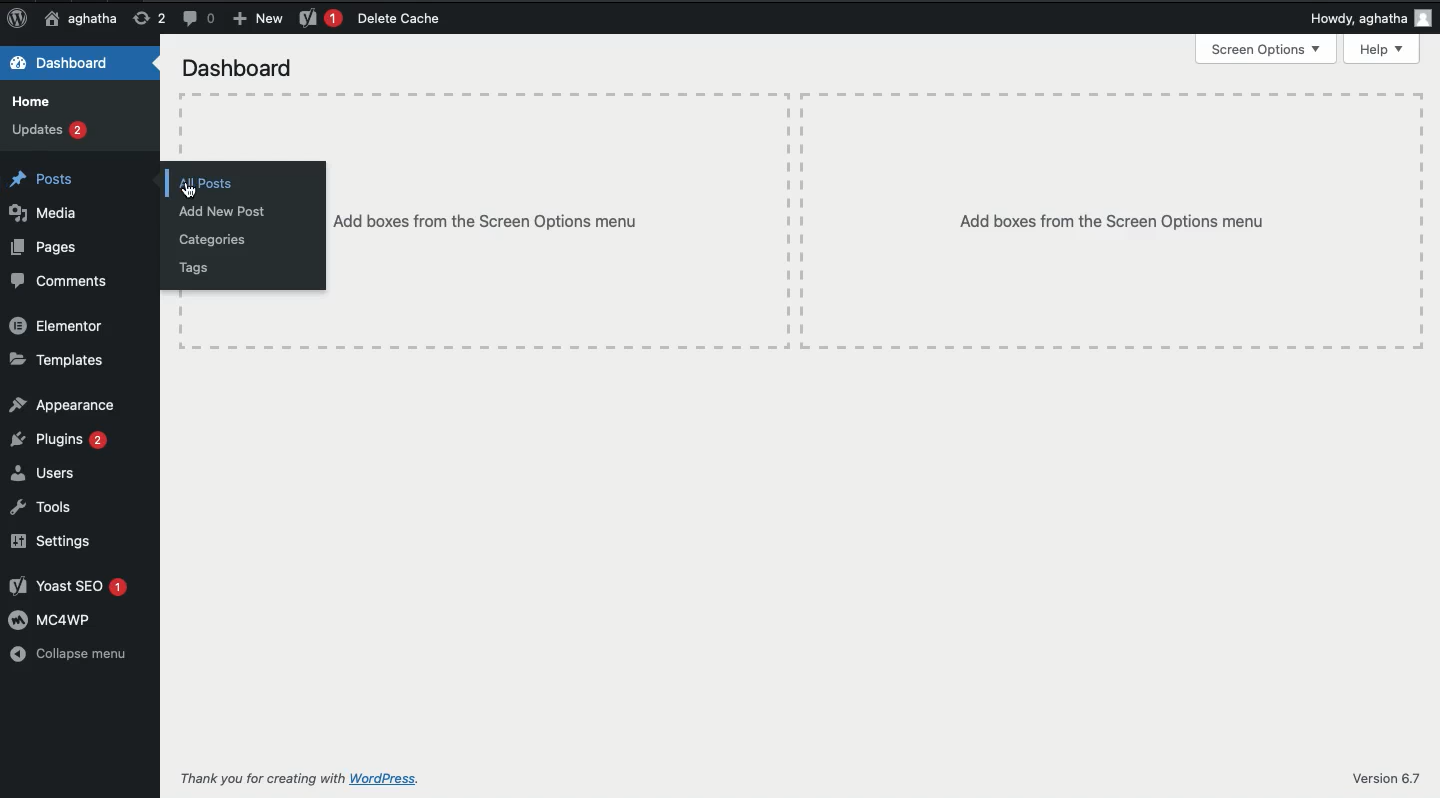 This screenshot has height=798, width=1440. What do you see at coordinates (59, 280) in the screenshot?
I see `Comments` at bounding box center [59, 280].